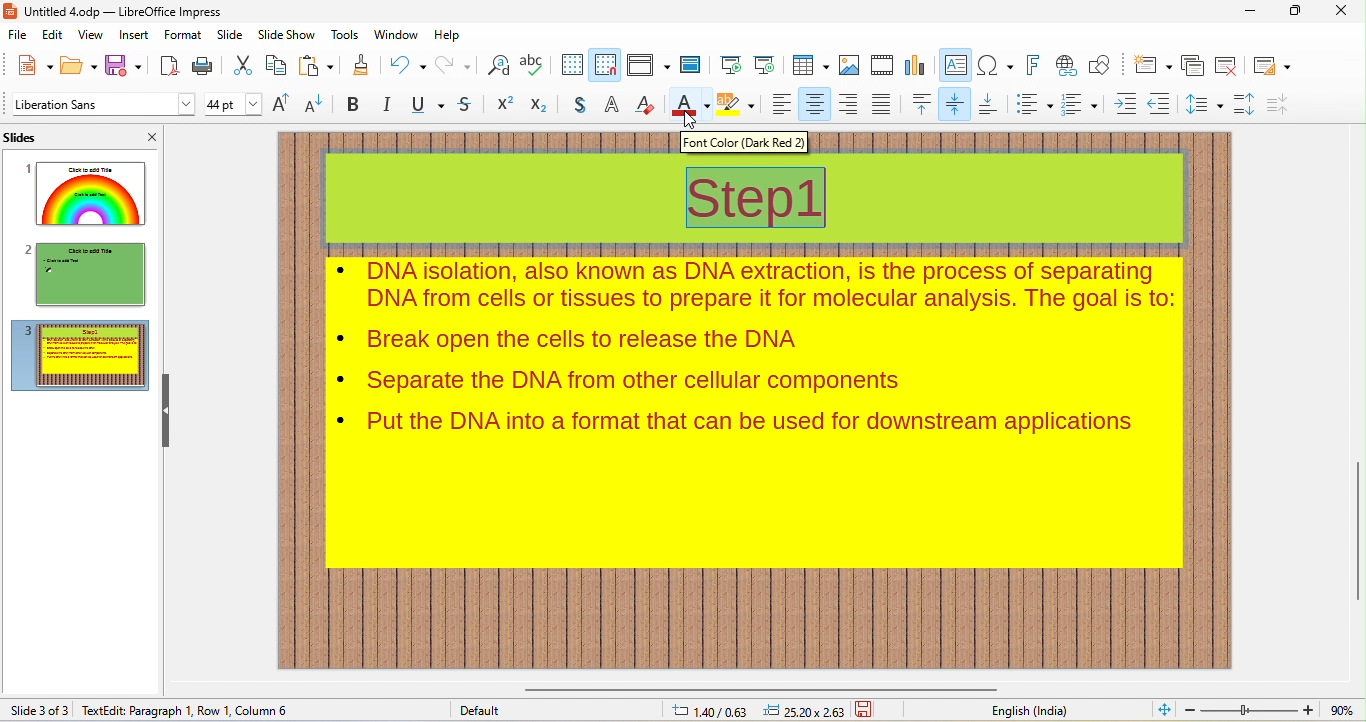 The height and width of the screenshot is (722, 1366). What do you see at coordinates (763, 198) in the screenshot?
I see `slide title font changed` at bounding box center [763, 198].